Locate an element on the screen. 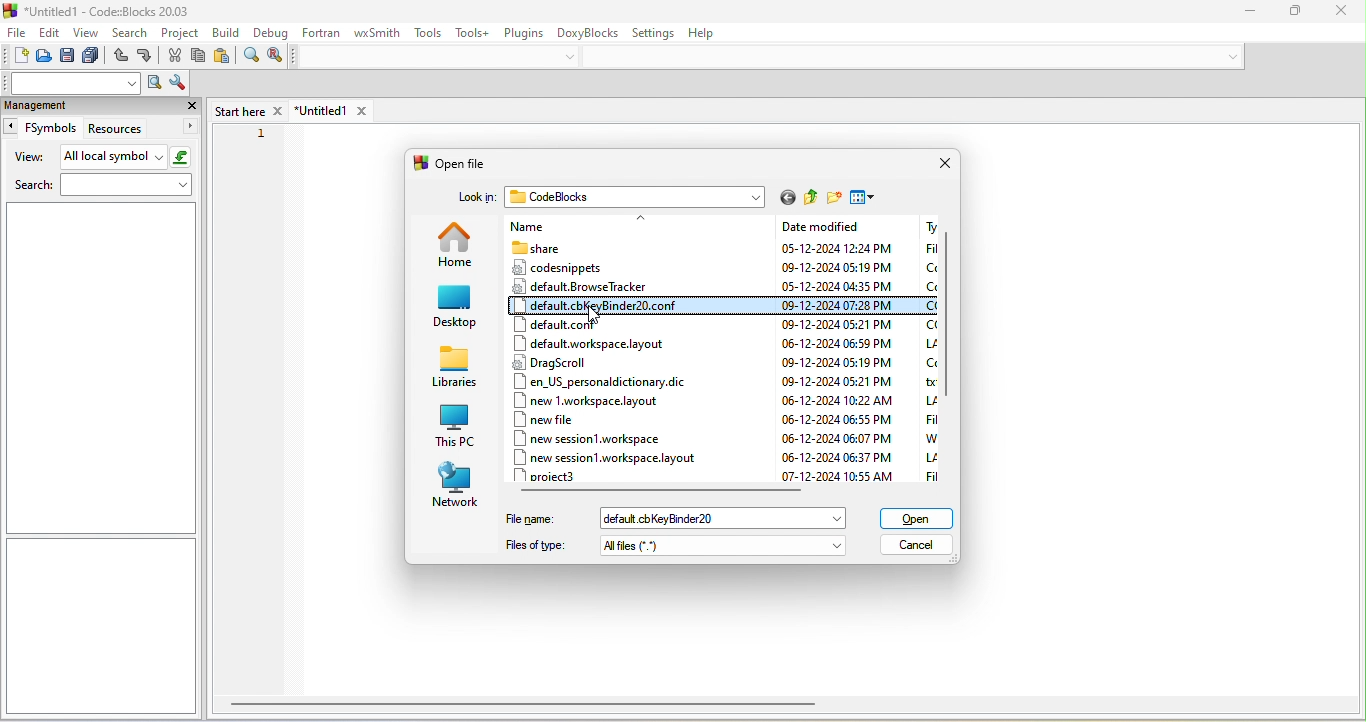 The width and height of the screenshot is (1366, 722). home is located at coordinates (452, 244).